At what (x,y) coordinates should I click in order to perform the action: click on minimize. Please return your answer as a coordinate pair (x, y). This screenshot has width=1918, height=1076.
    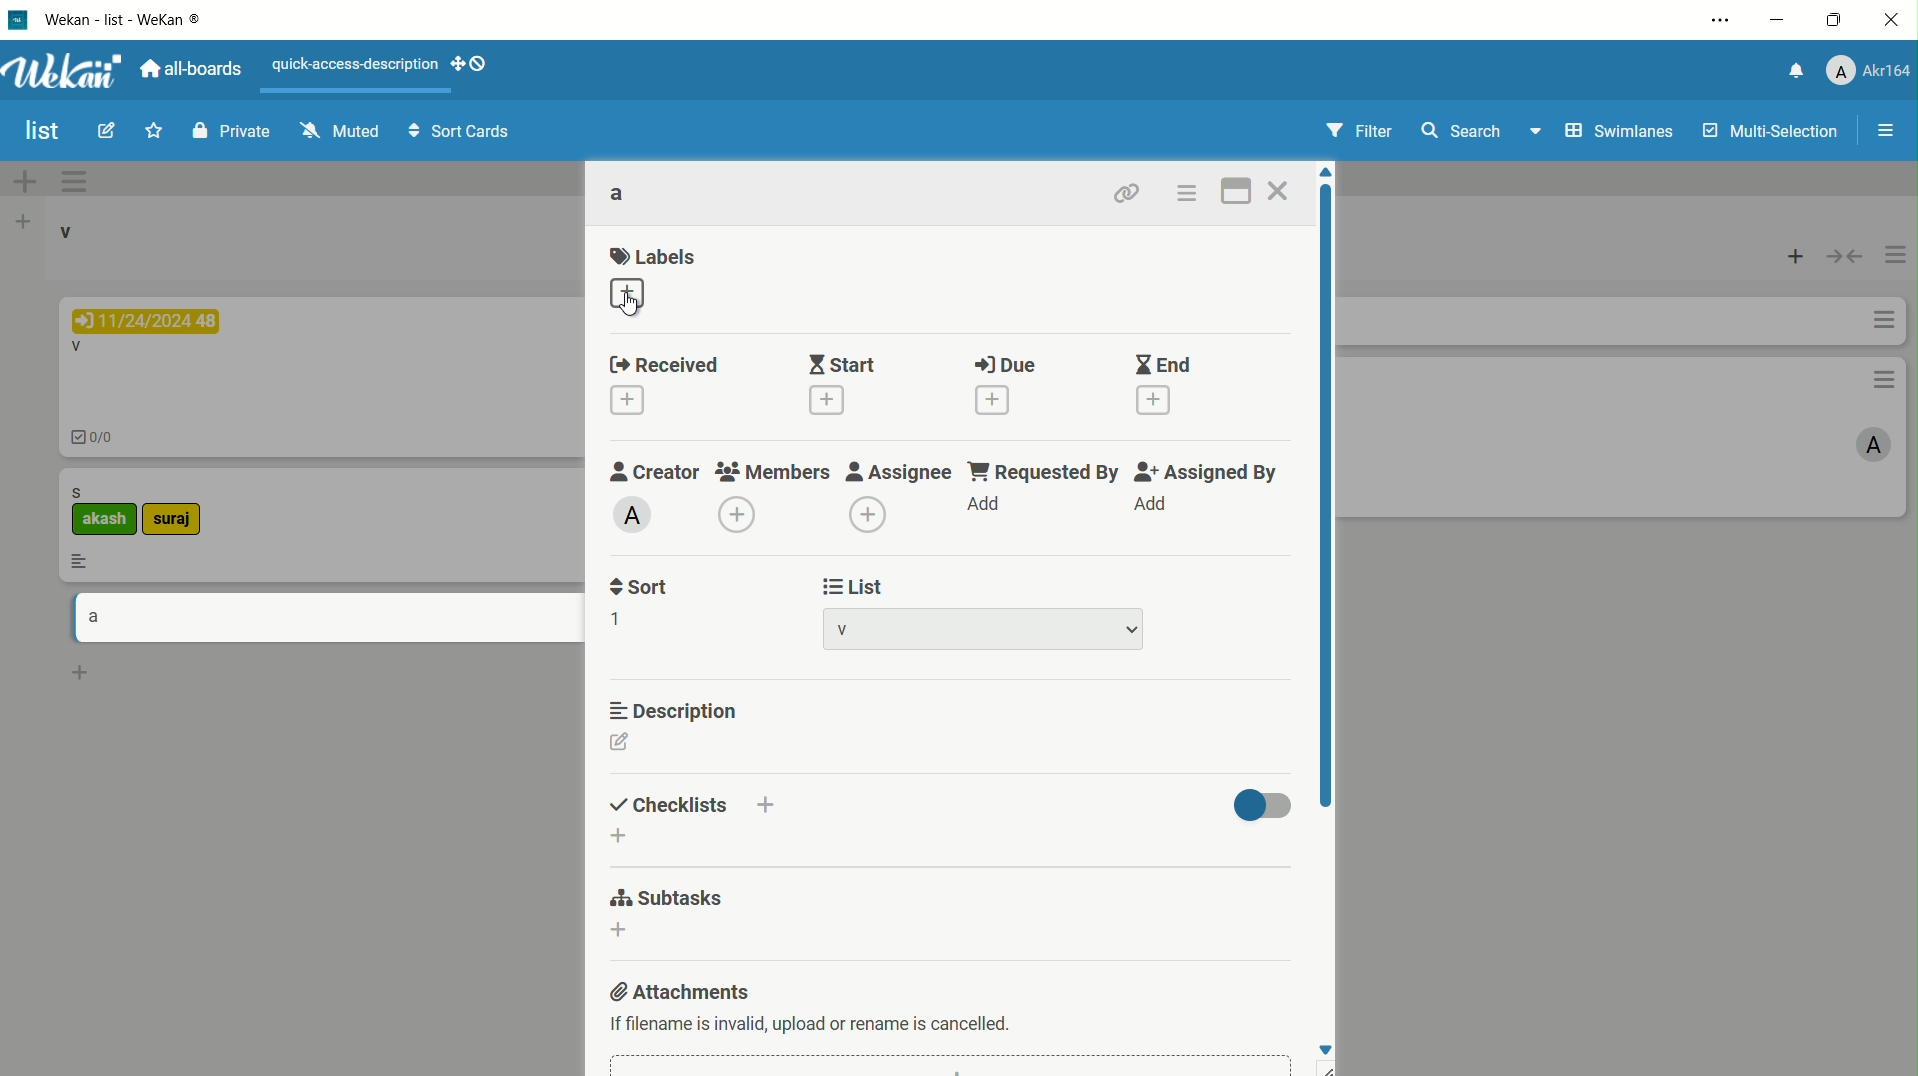
    Looking at the image, I should click on (1780, 22).